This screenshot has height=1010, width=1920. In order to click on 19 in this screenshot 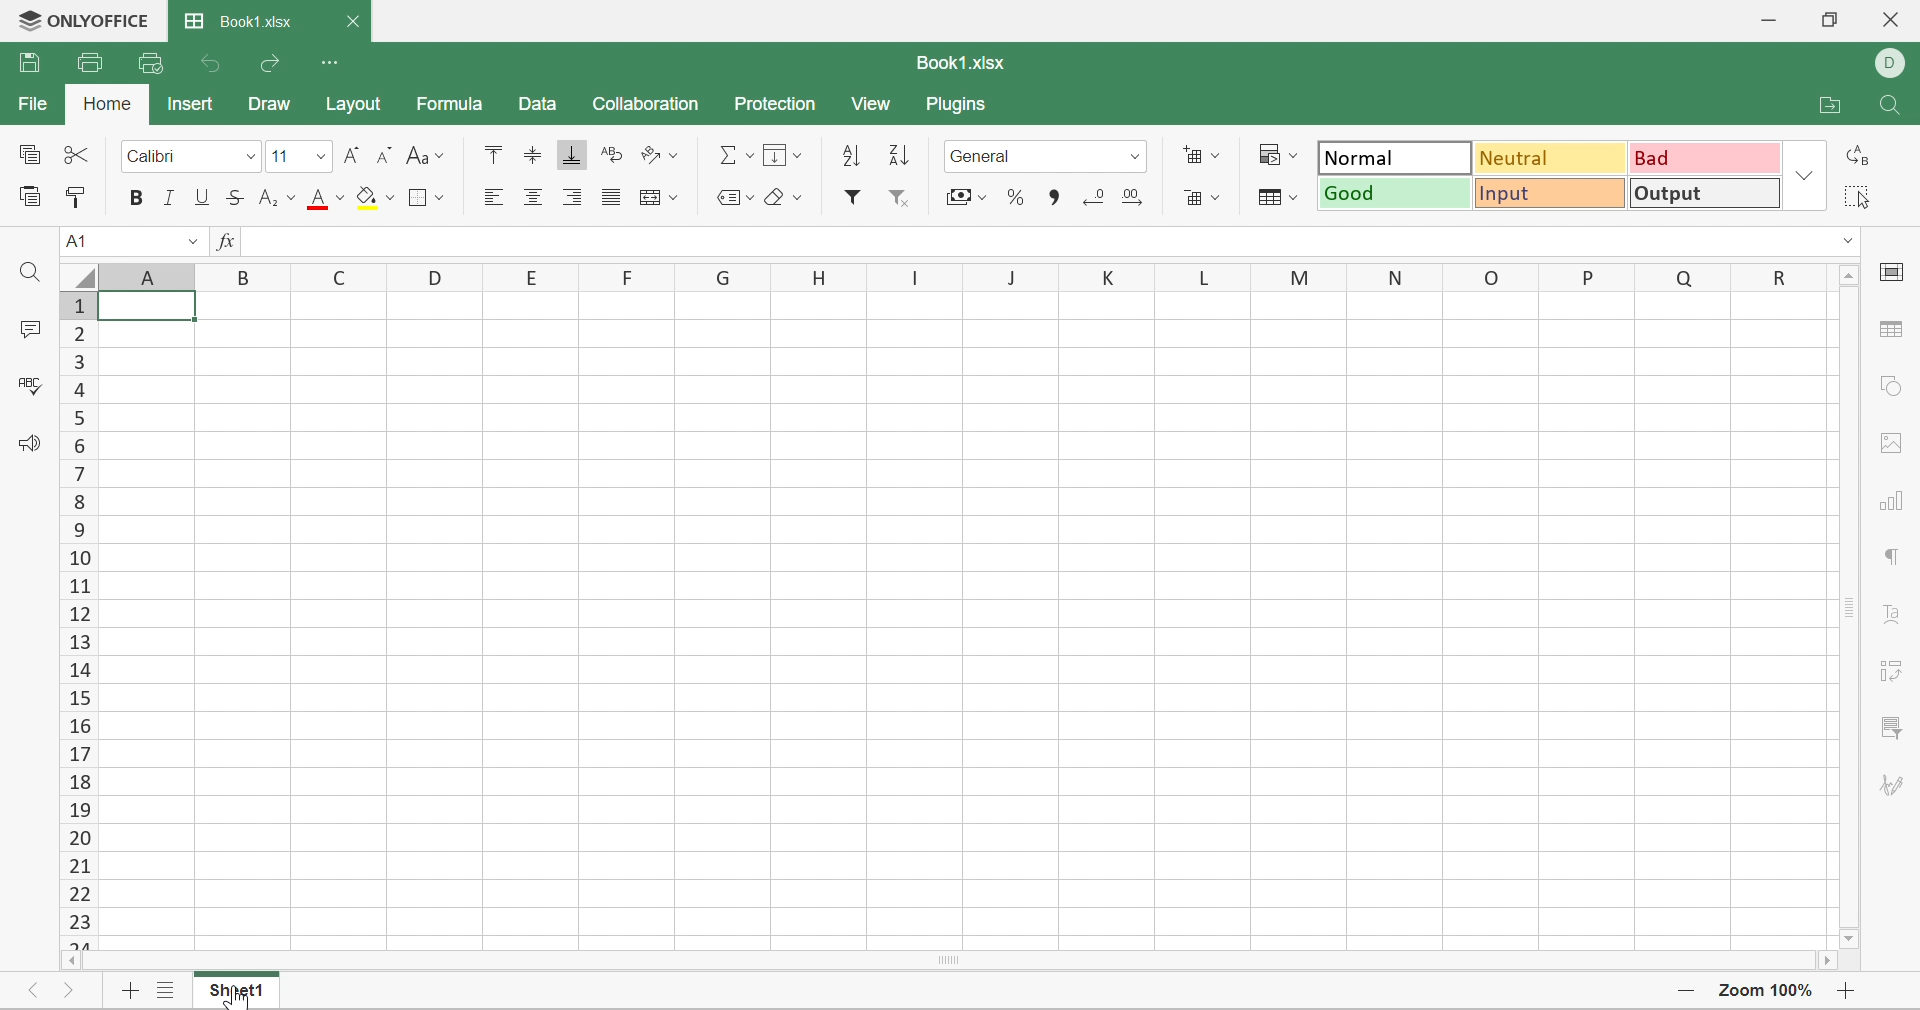, I will do `click(79, 807)`.